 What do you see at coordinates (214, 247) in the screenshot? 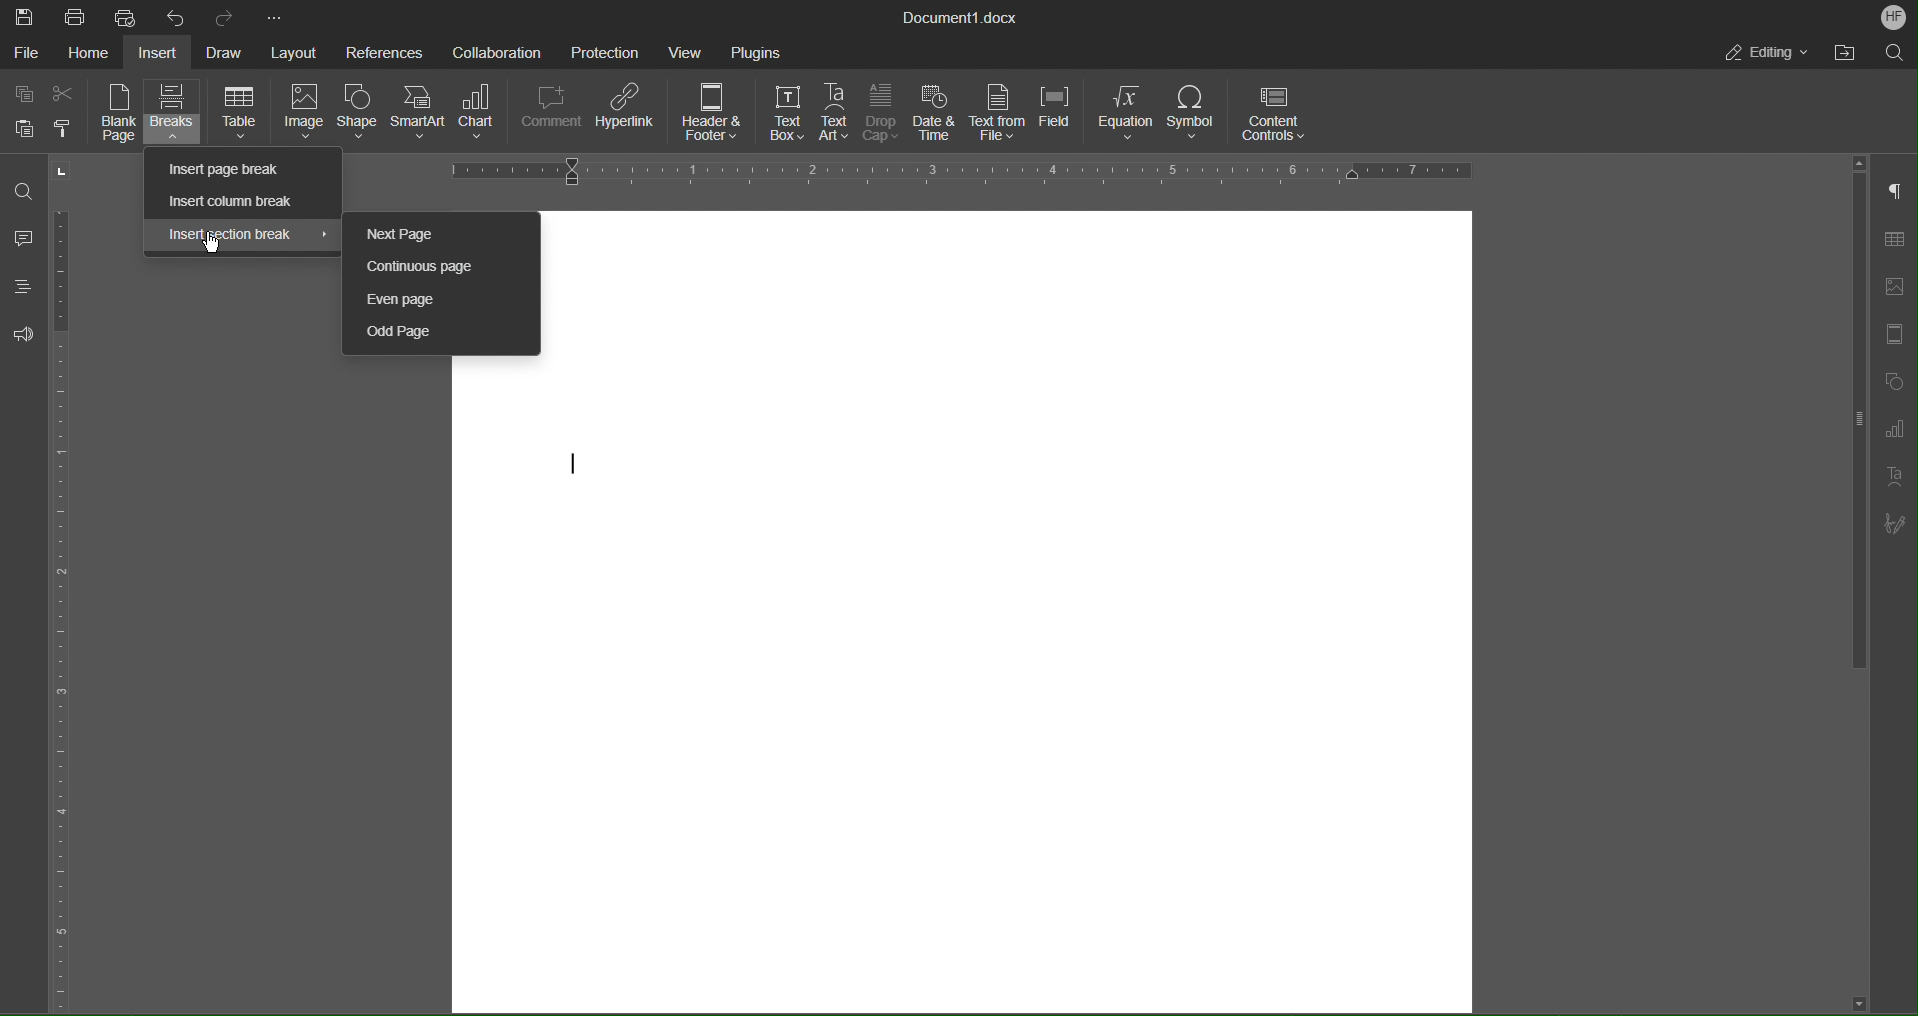
I see `cursor` at bounding box center [214, 247].